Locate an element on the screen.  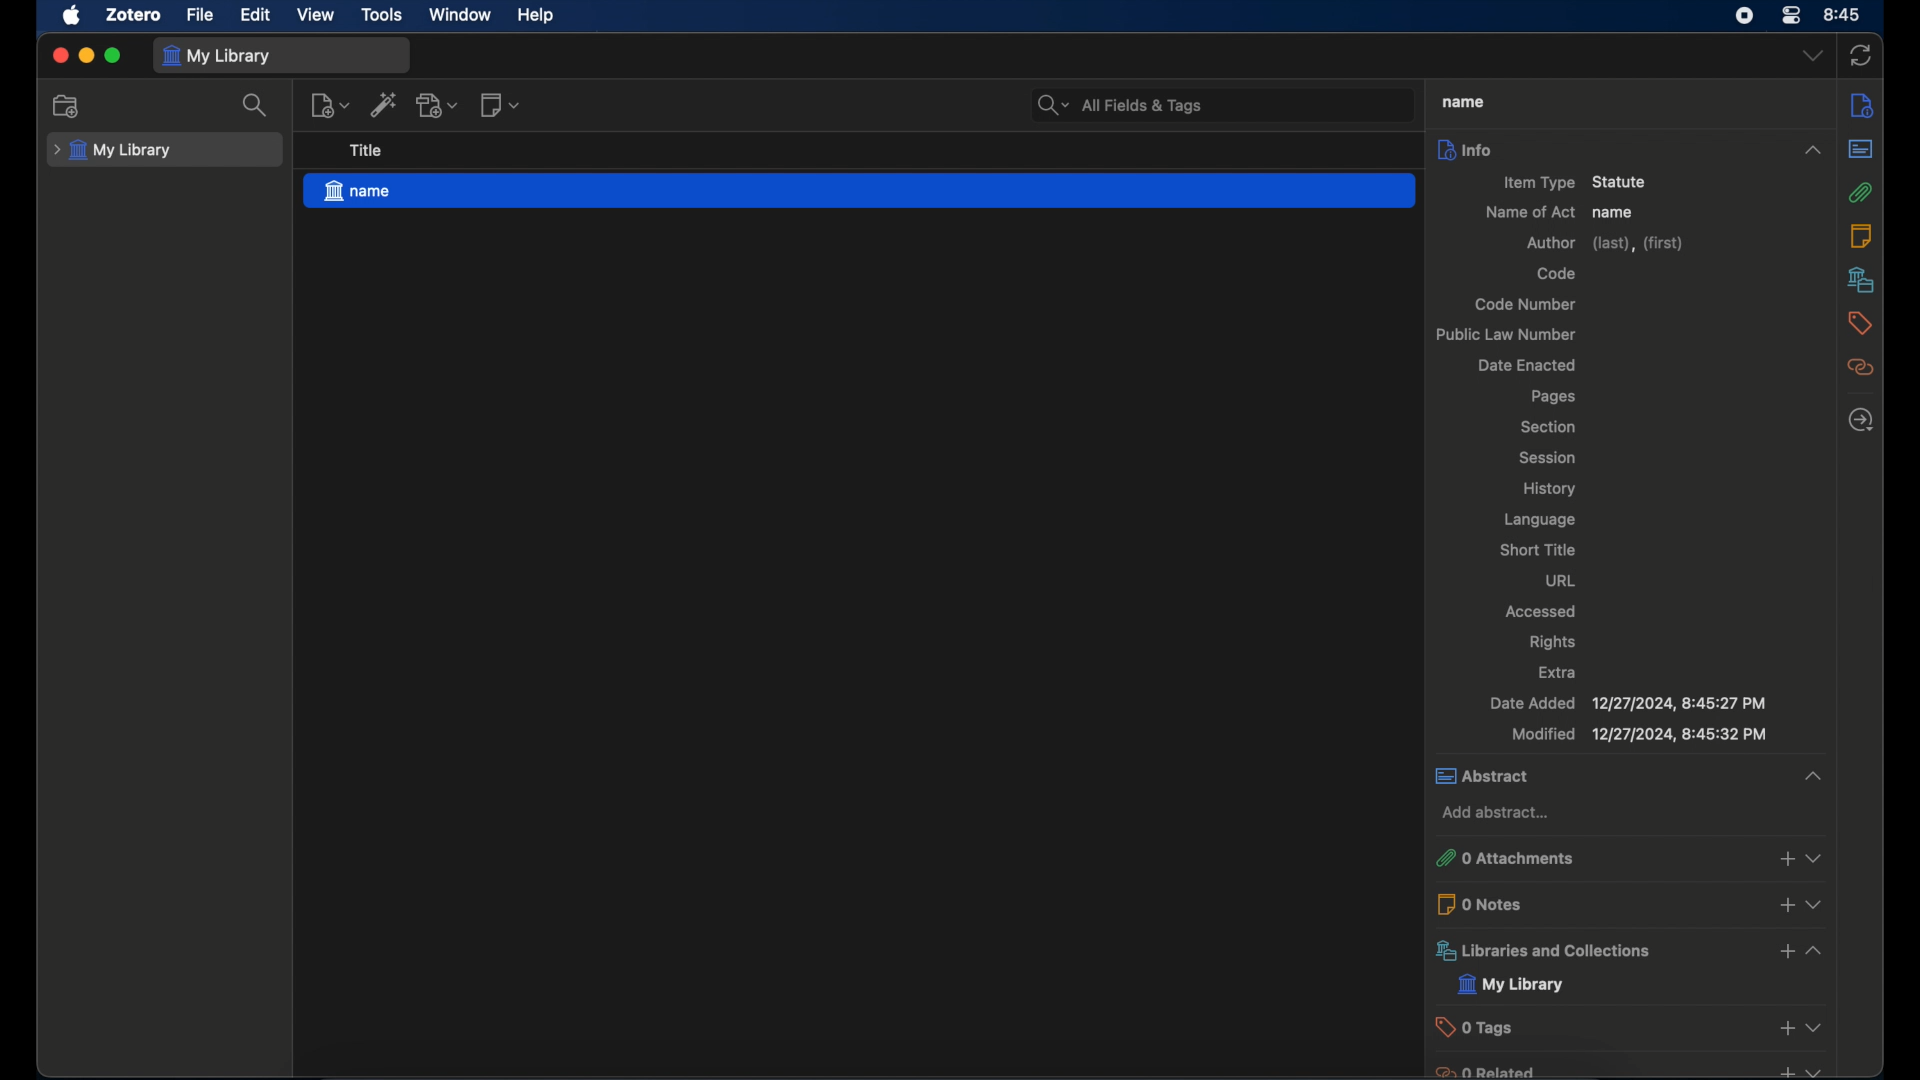
url is located at coordinates (1558, 580).